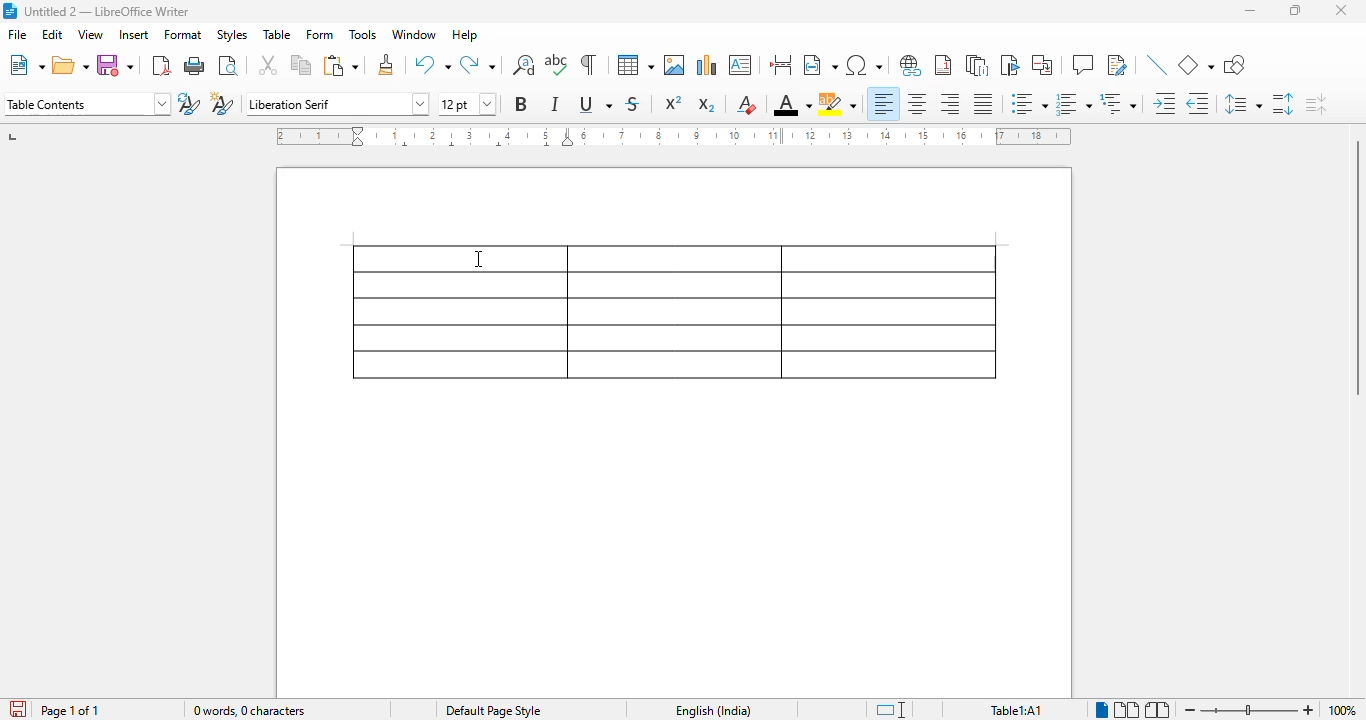  I want to click on underline, so click(595, 104).